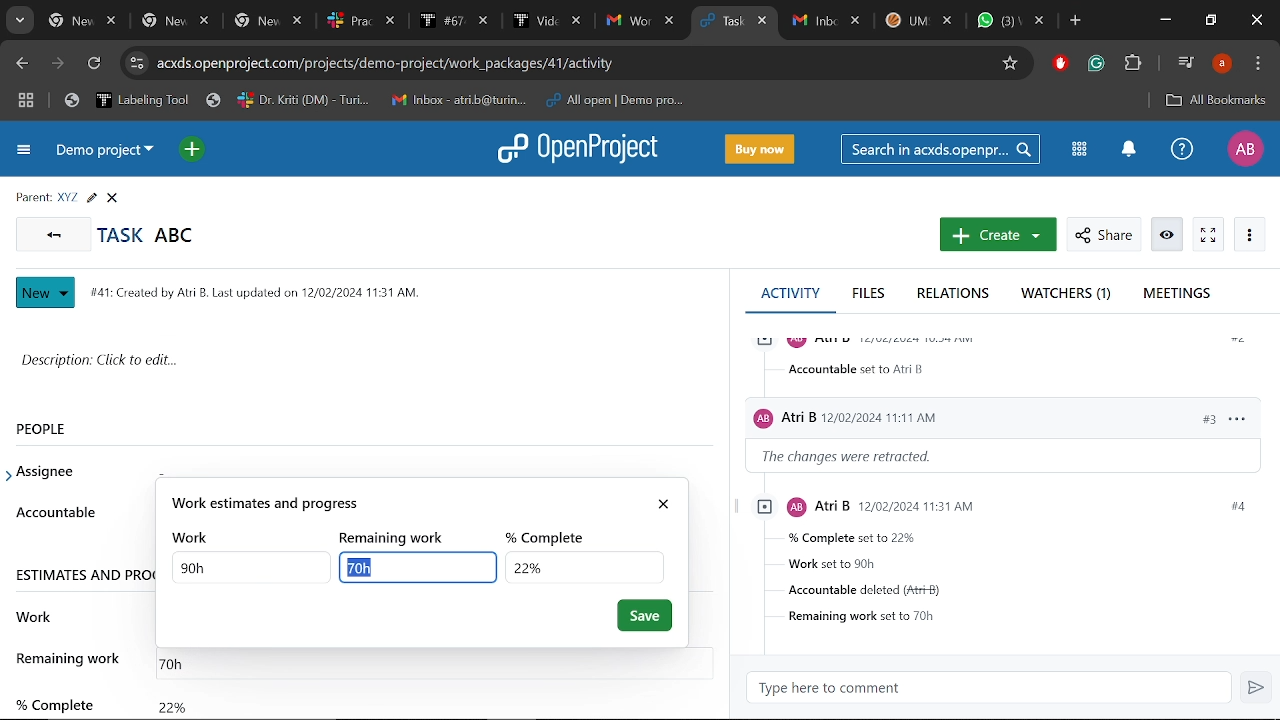 The image size is (1280, 720). I want to click on CIte address, so click(571, 62).